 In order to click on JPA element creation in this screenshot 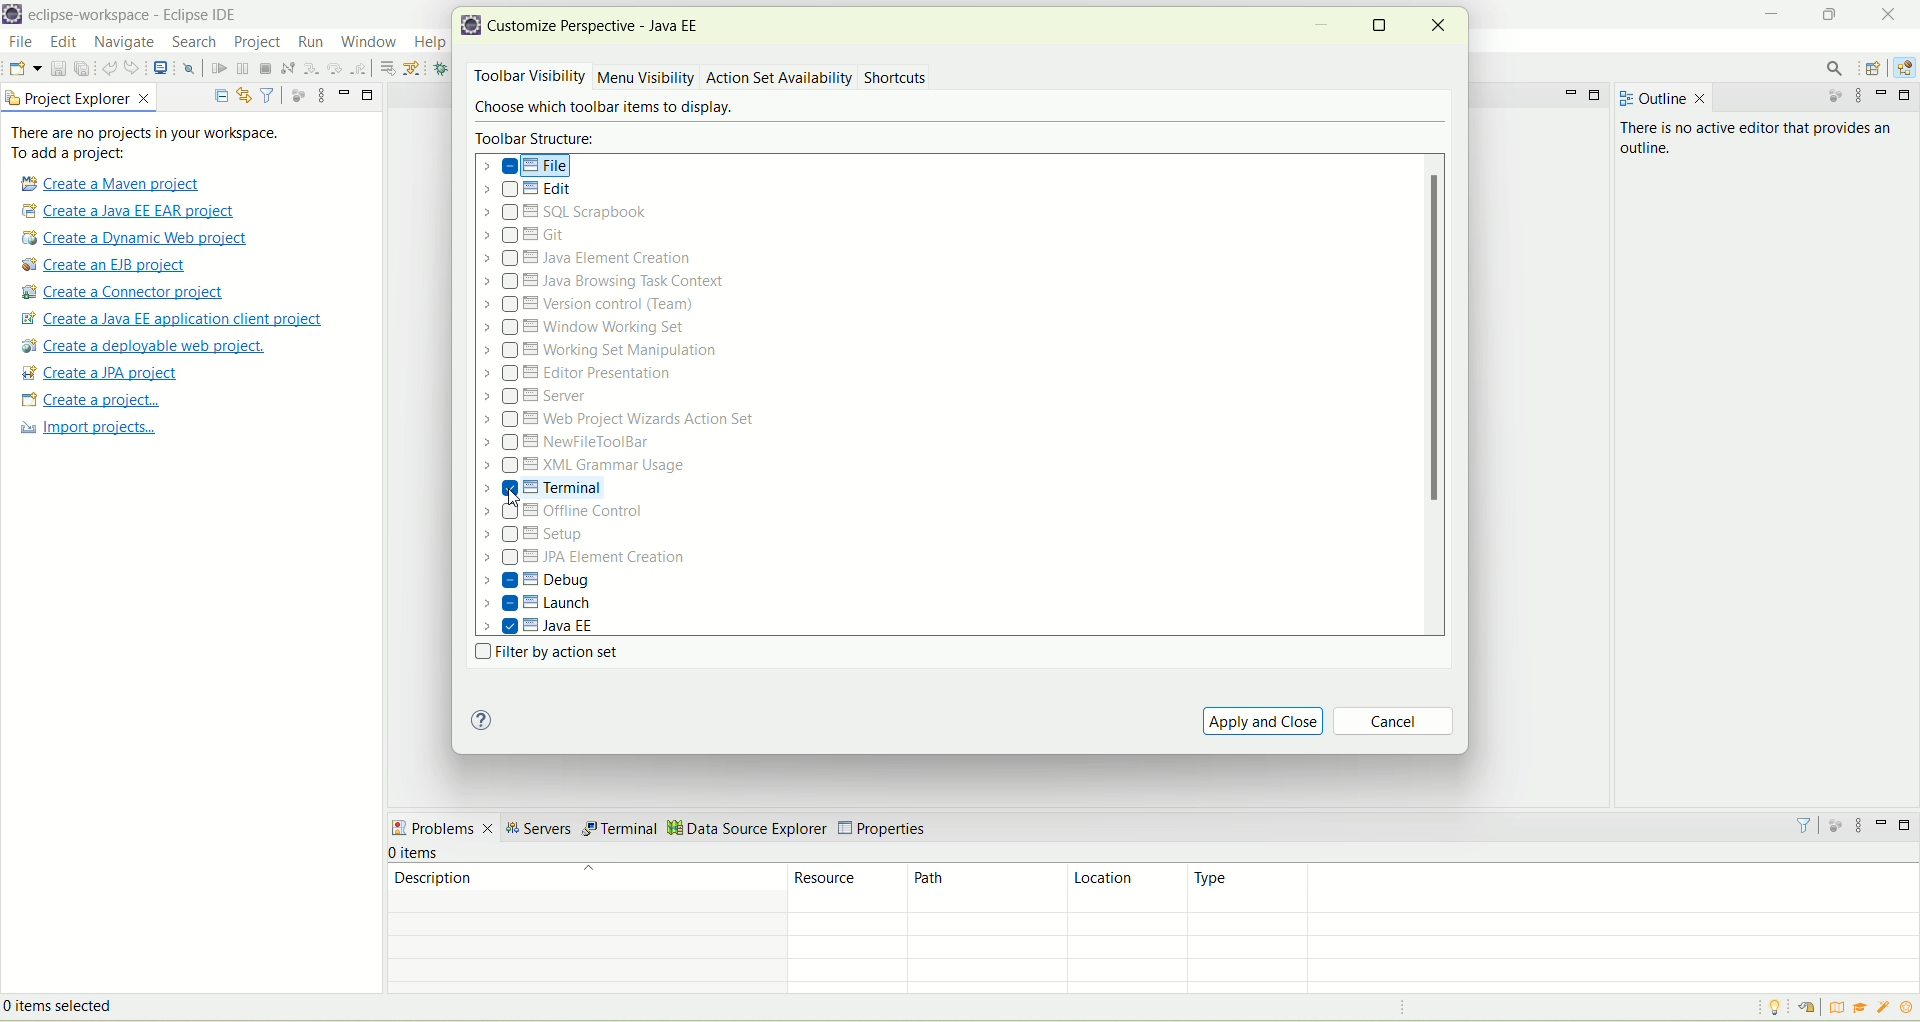, I will do `click(584, 559)`.